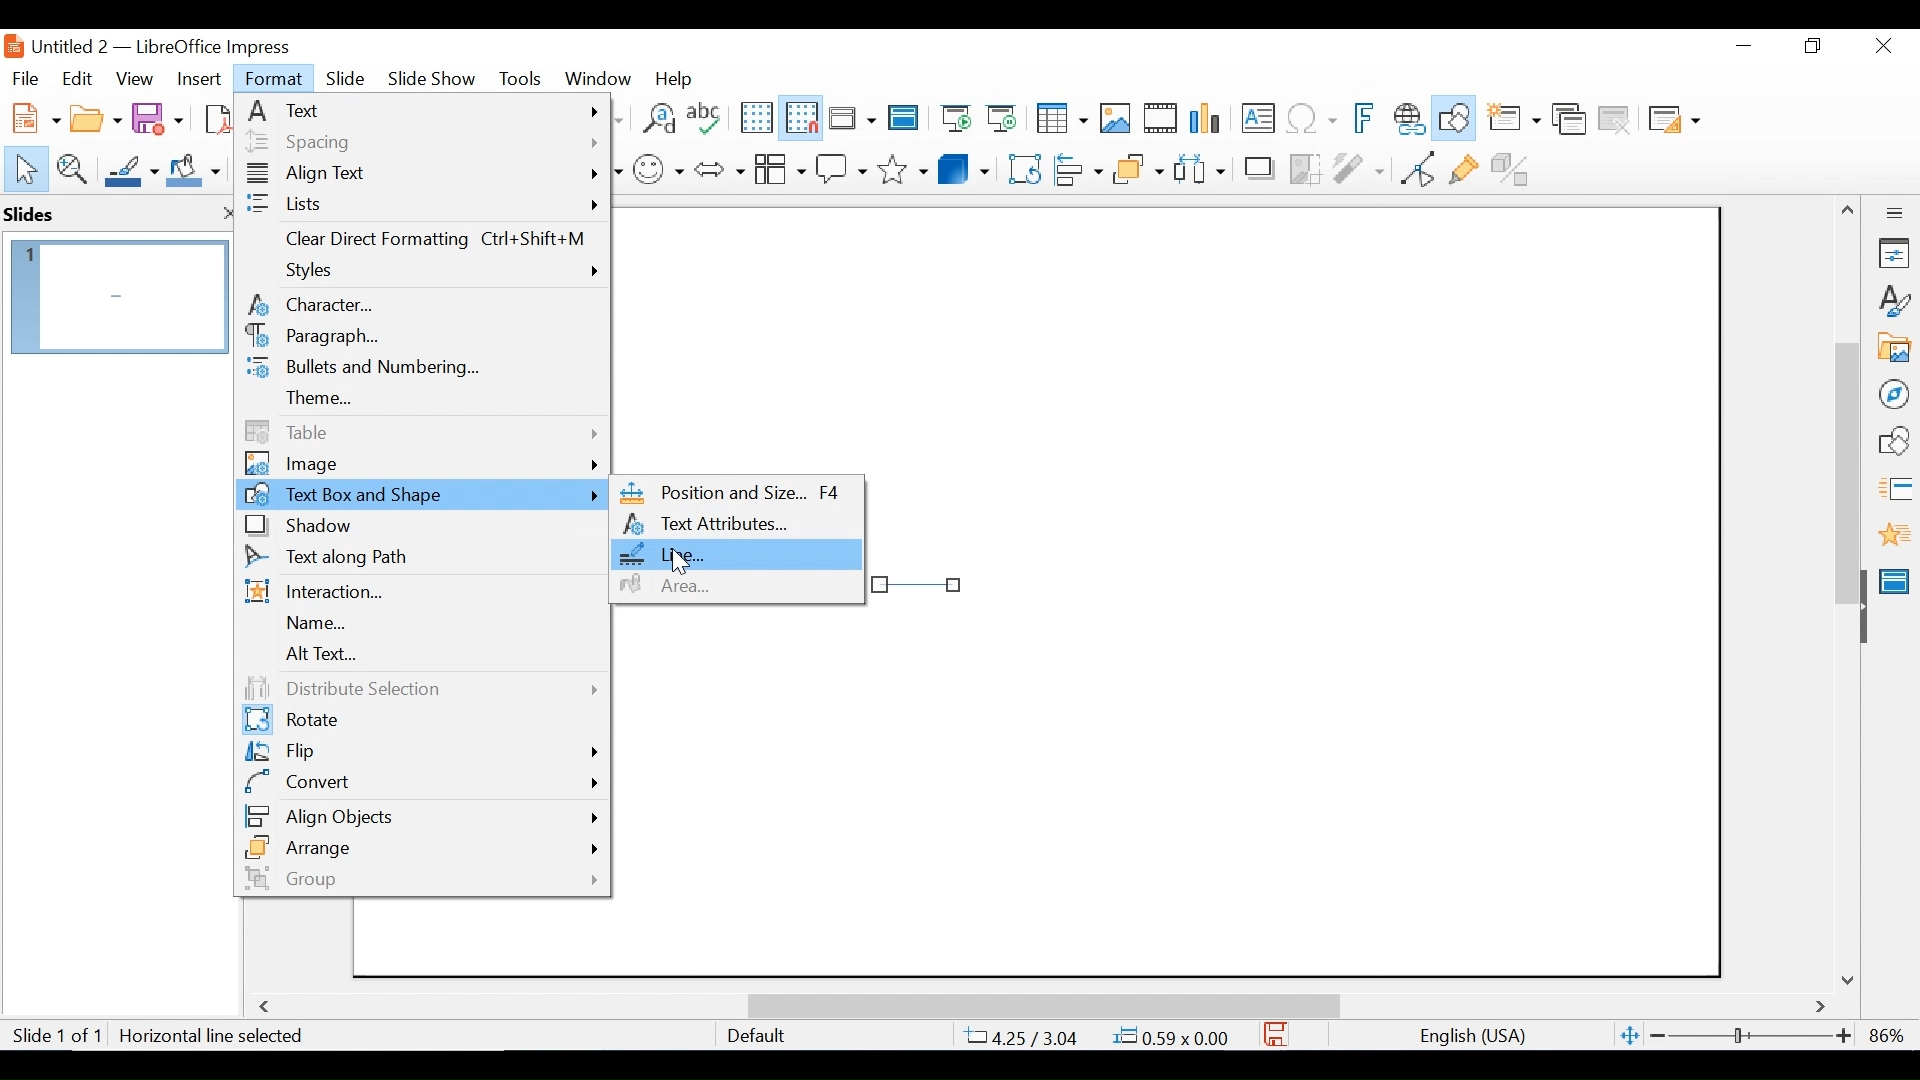 This screenshot has width=1920, height=1080. What do you see at coordinates (707, 117) in the screenshot?
I see `Spelling` at bounding box center [707, 117].